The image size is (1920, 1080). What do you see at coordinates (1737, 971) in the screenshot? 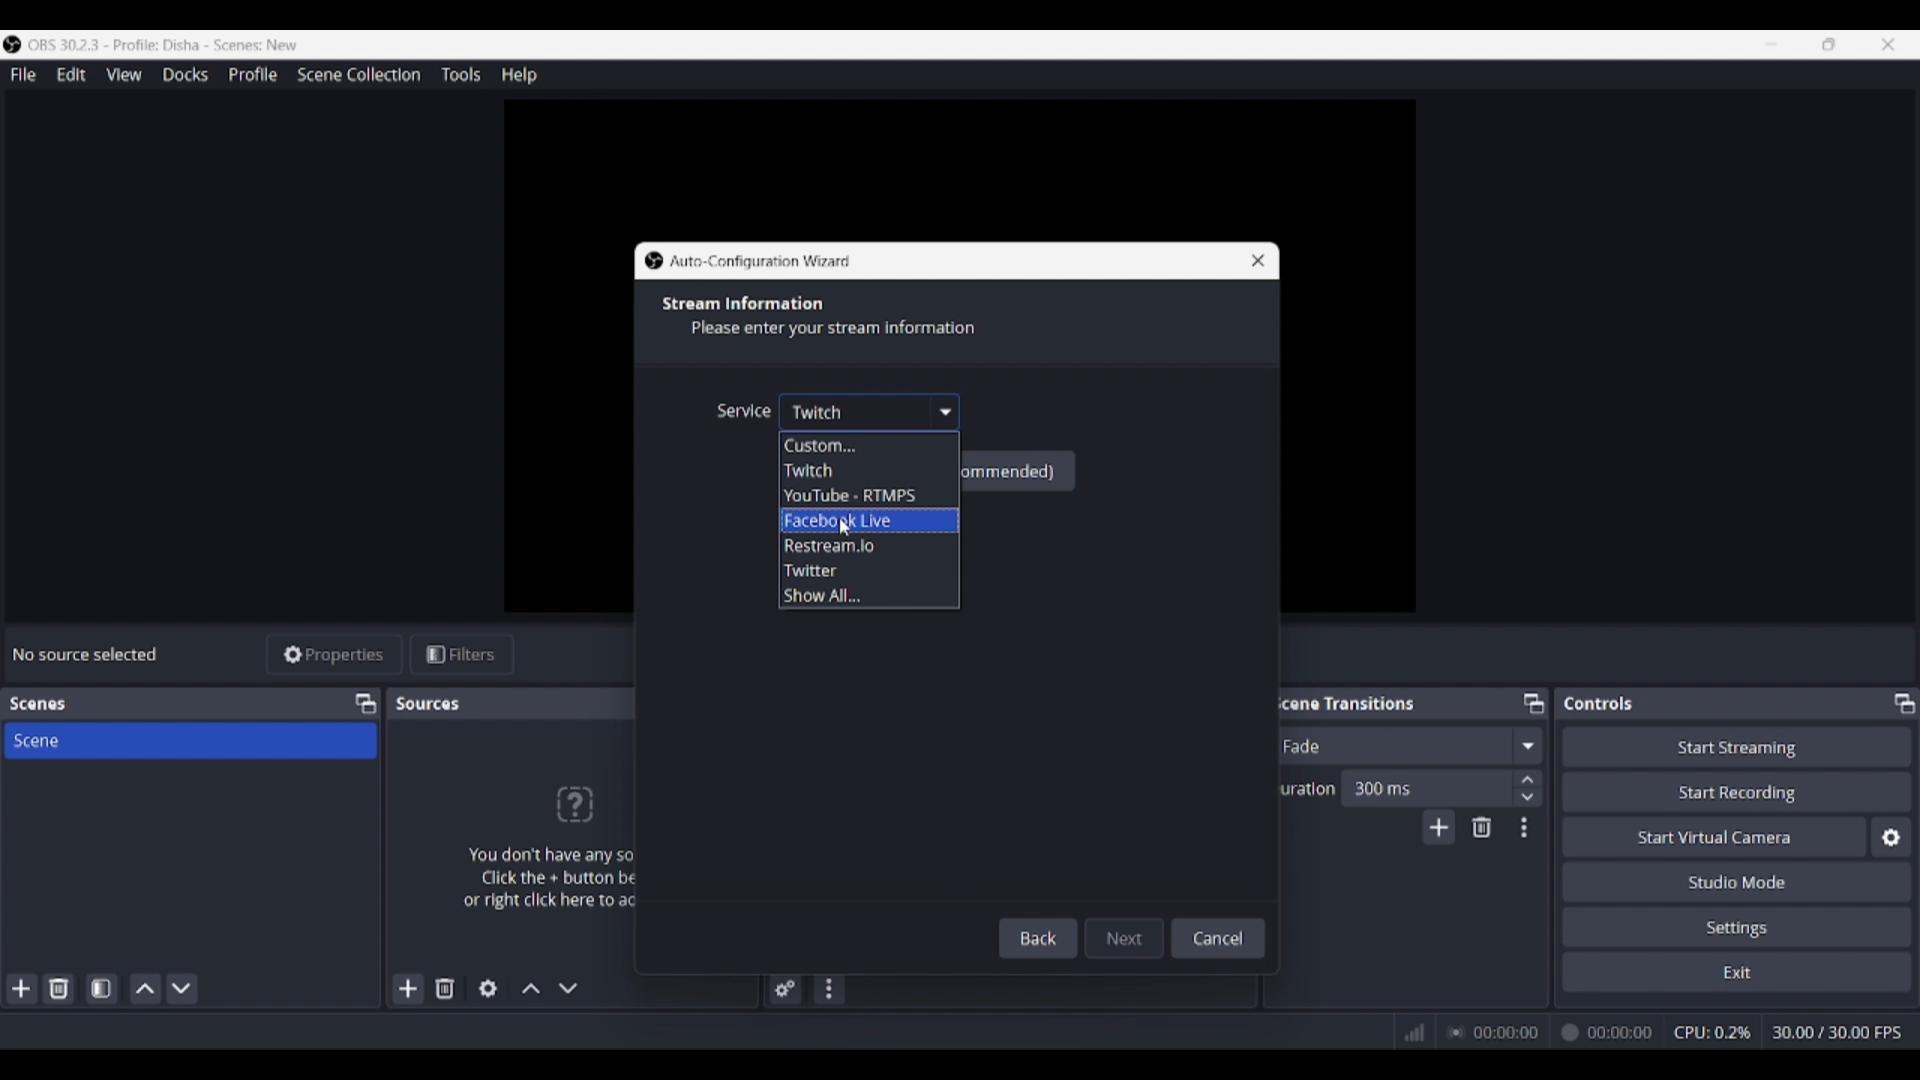
I see `Exit` at bounding box center [1737, 971].